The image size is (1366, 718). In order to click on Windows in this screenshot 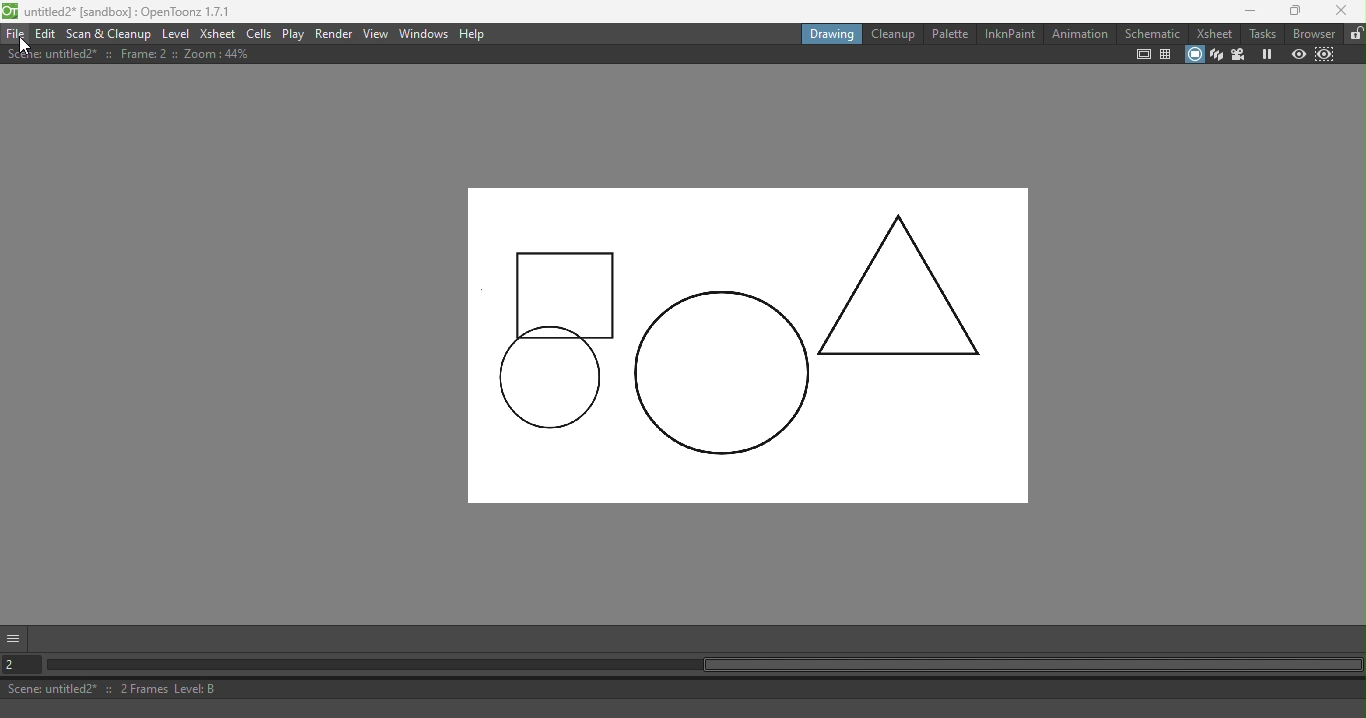, I will do `click(422, 33)`.